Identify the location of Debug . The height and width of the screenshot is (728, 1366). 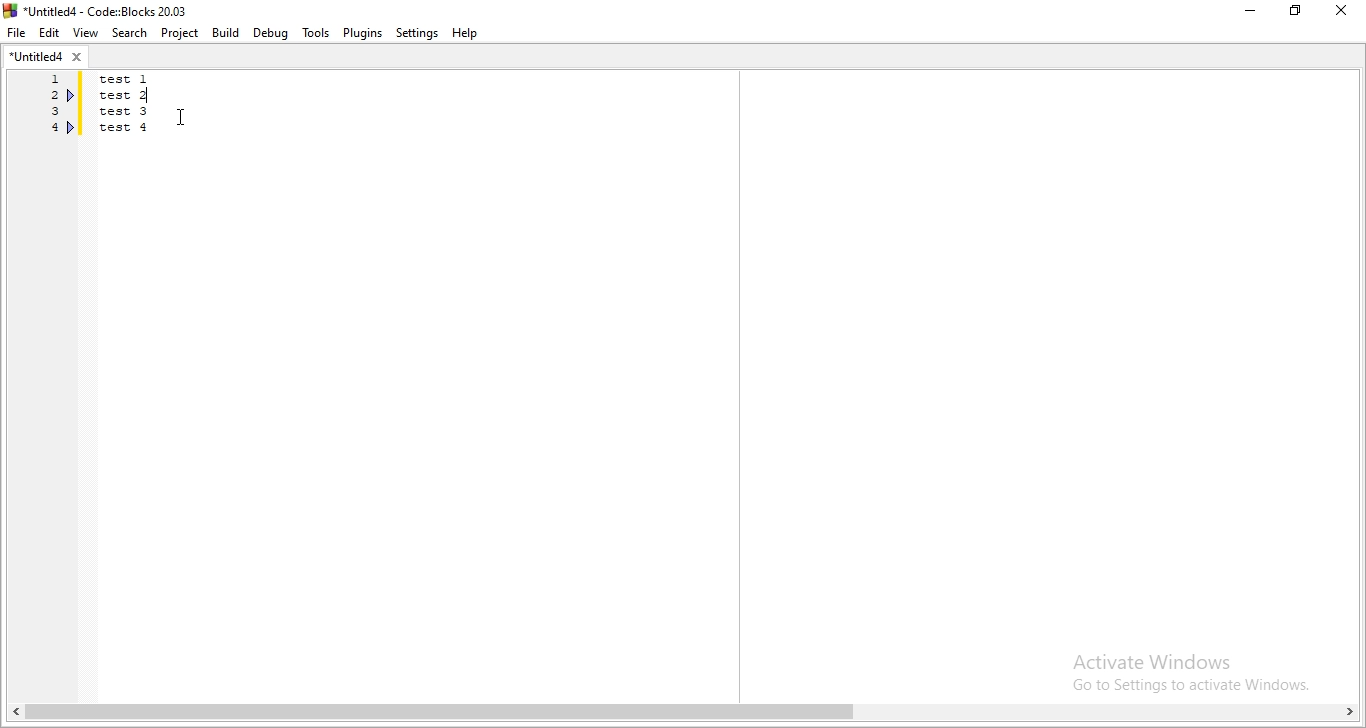
(272, 33).